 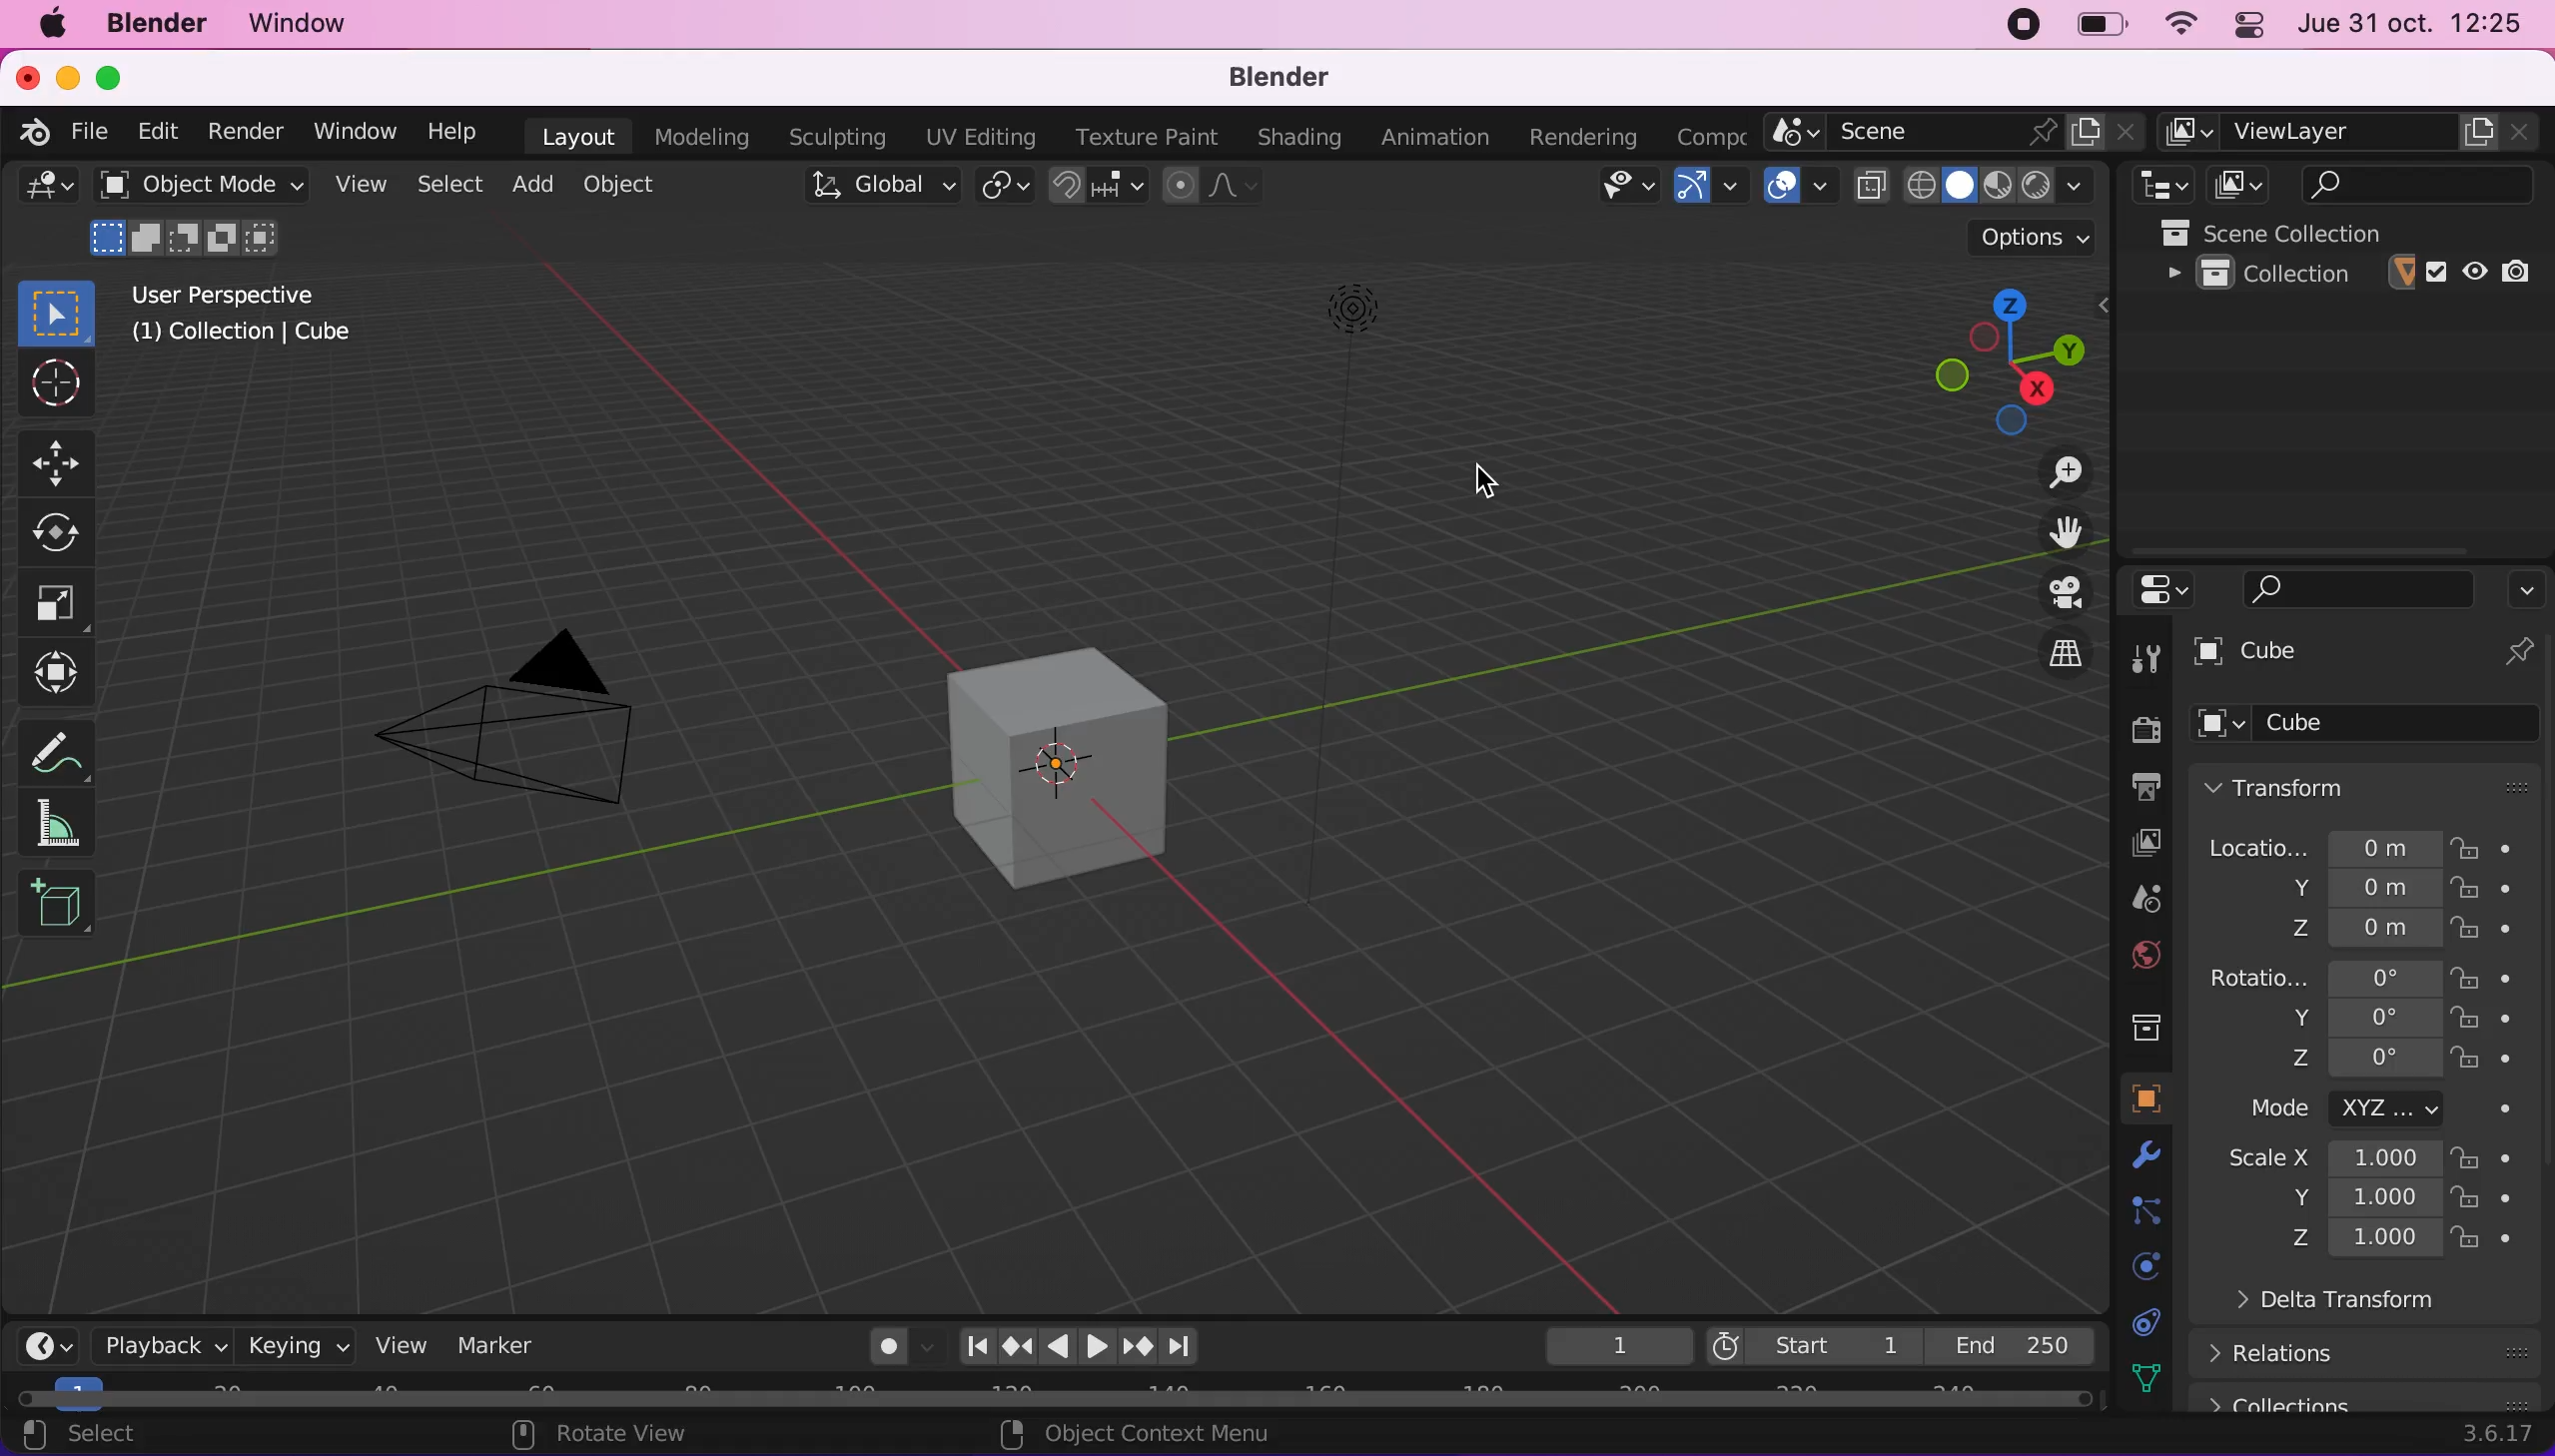 What do you see at coordinates (67, 601) in the screenshot?
I see `scale` at bounding box center [67, 601].